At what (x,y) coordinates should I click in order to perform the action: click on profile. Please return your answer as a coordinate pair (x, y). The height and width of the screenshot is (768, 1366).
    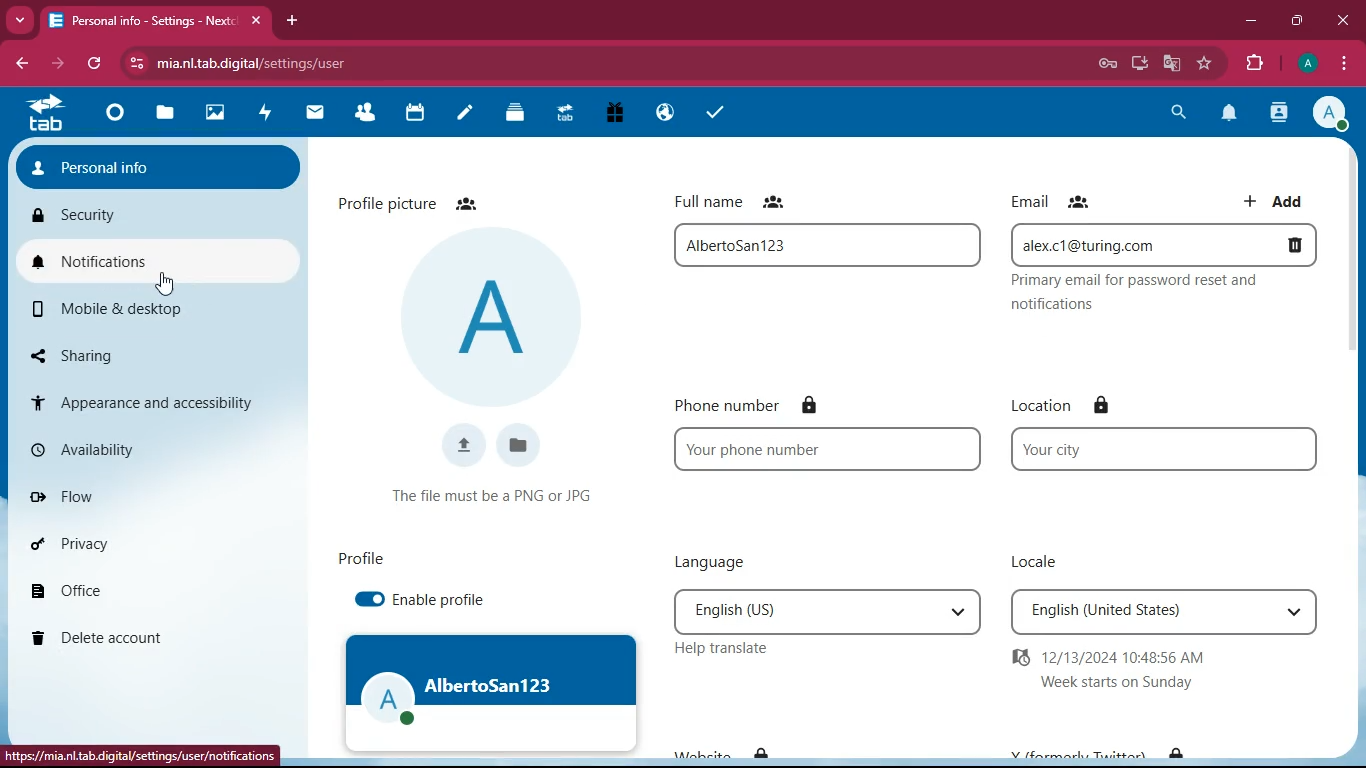
    Looking at the image, I should click on (1330, 114).